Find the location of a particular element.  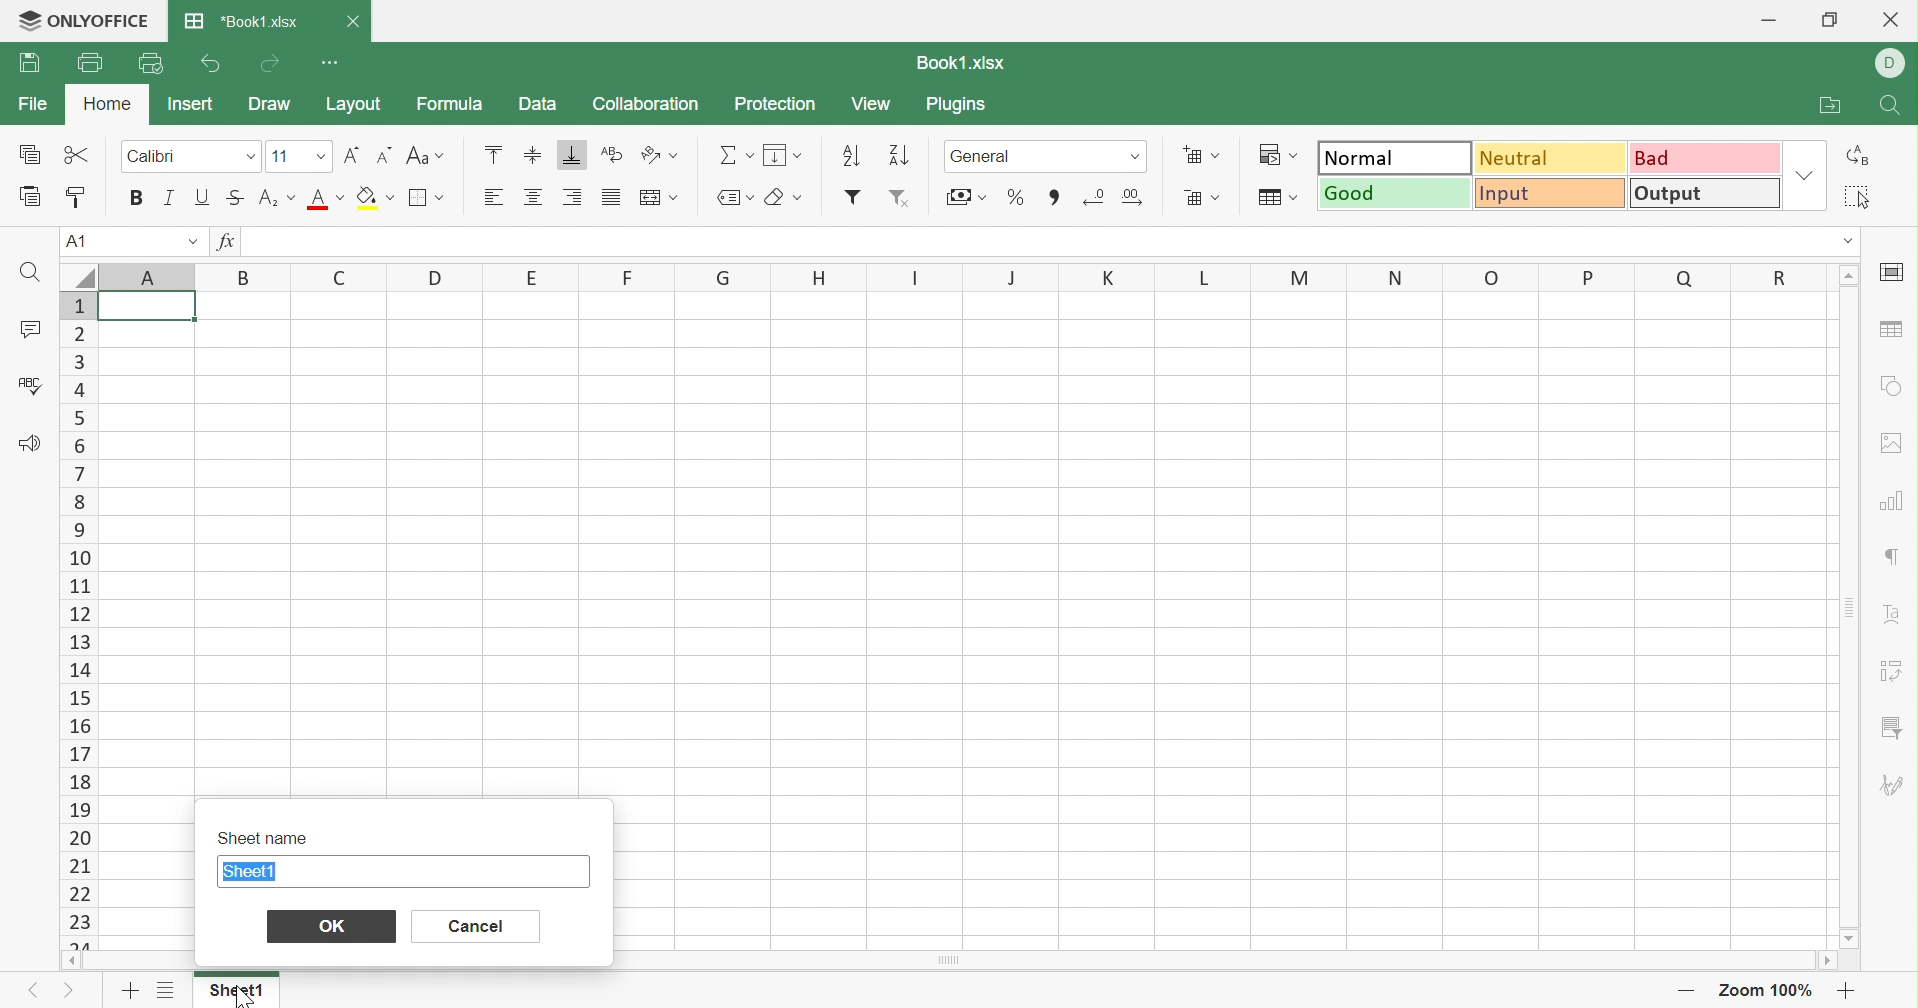

Signature settings is located at coordinates (1893, 791).